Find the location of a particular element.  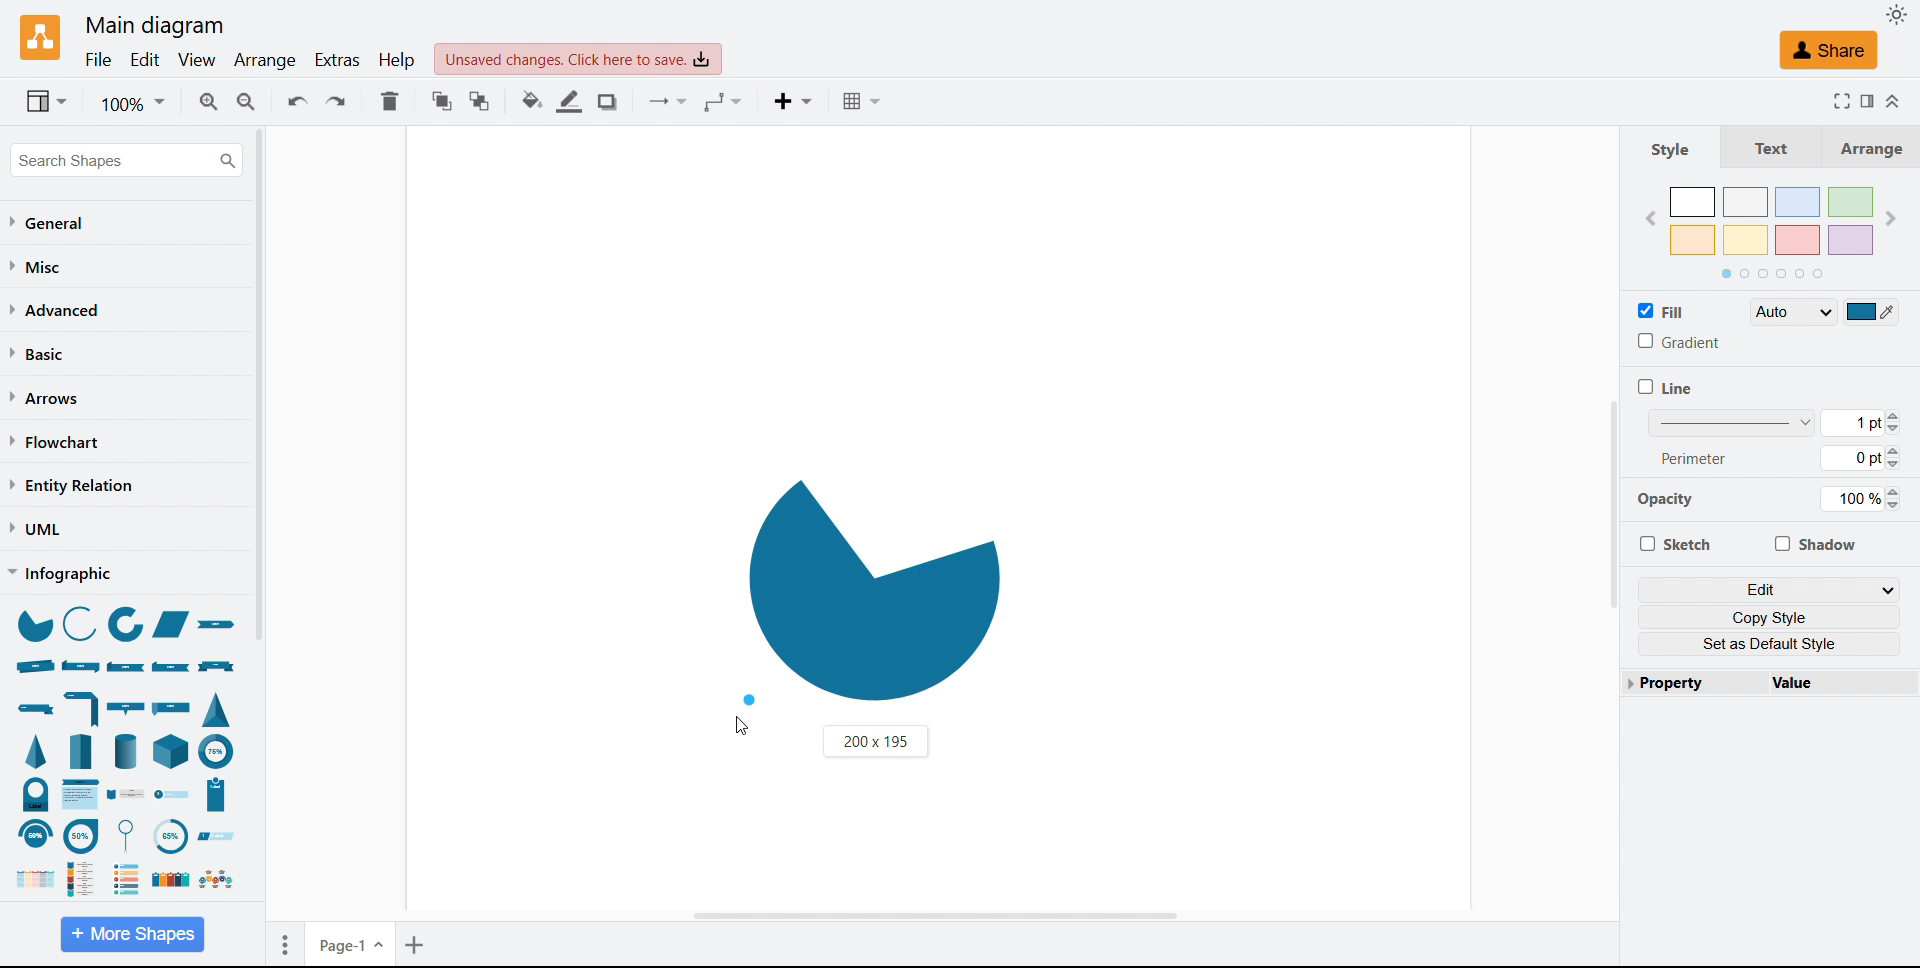

Horizontal scroll bar is located at coordinates (932, 914).